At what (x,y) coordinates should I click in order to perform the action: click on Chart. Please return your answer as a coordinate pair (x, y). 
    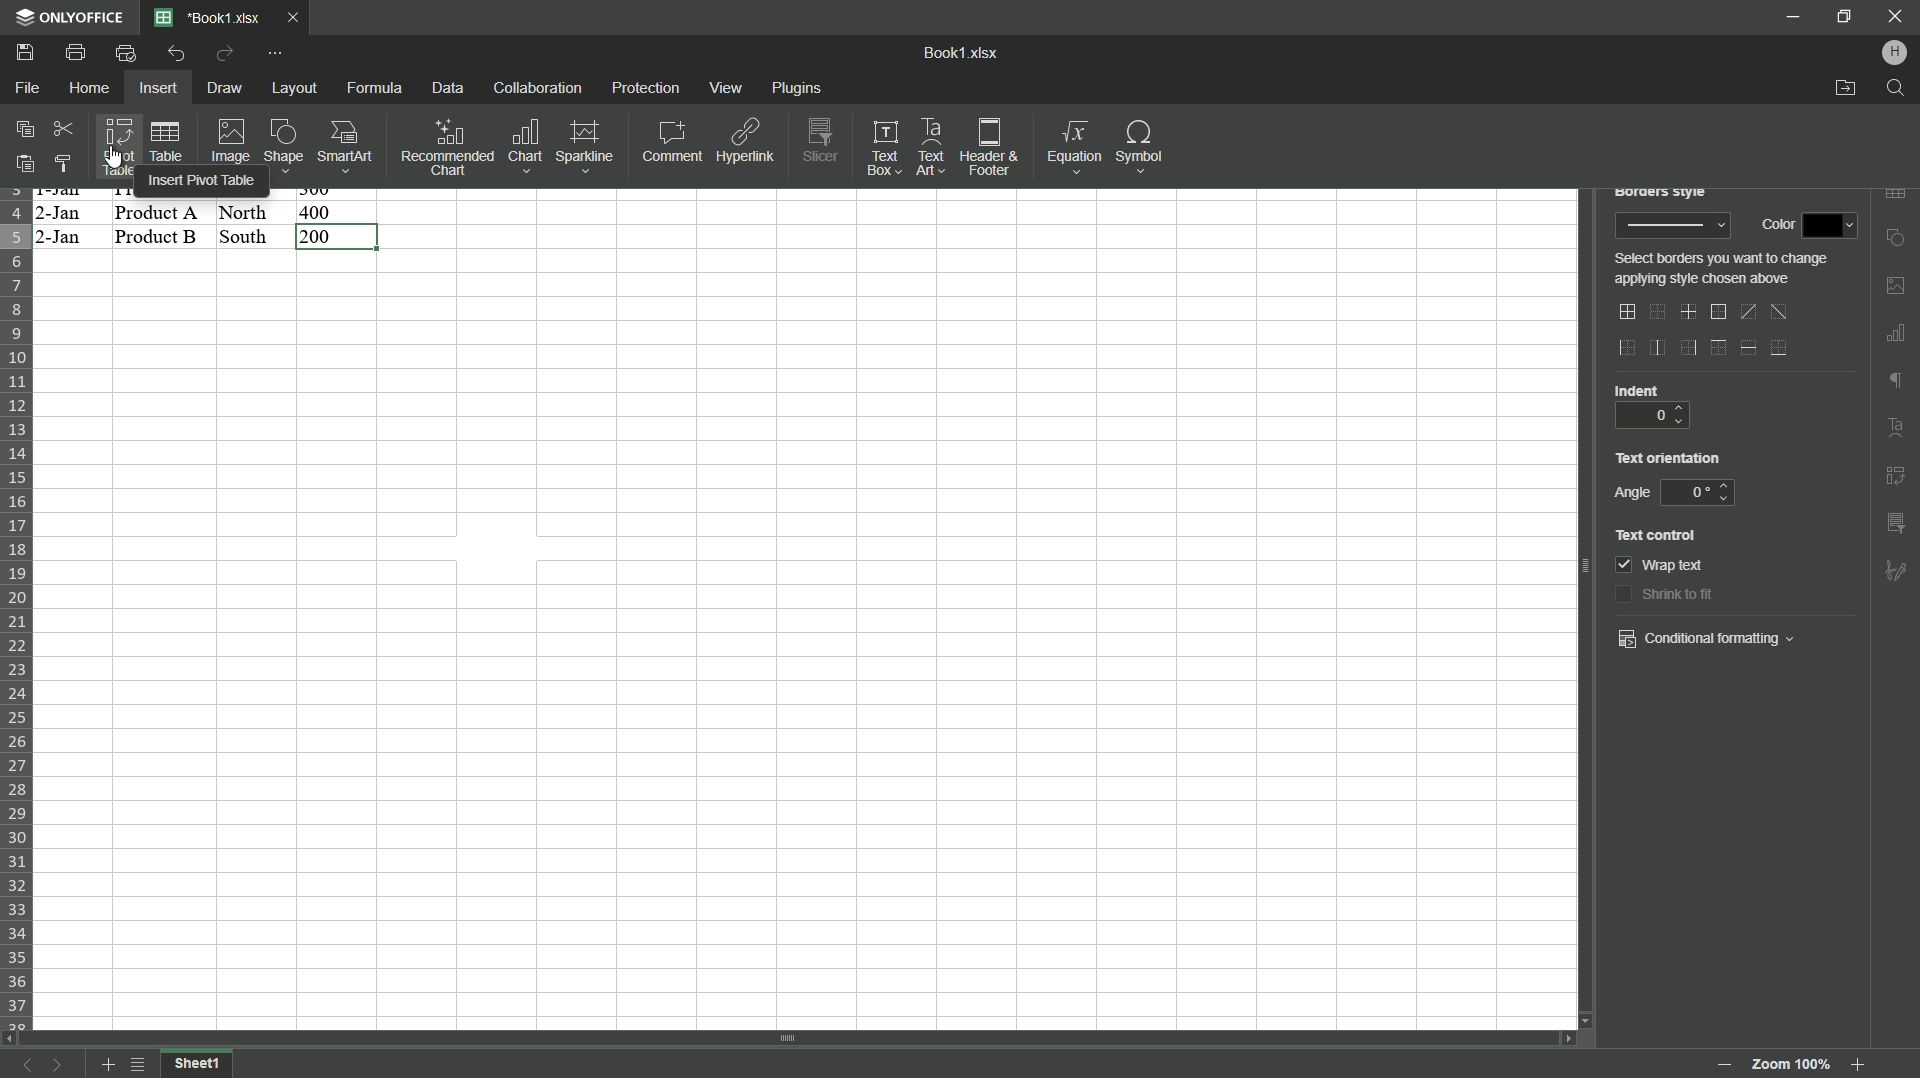
    Looking at the image, I should click on (525, 146).